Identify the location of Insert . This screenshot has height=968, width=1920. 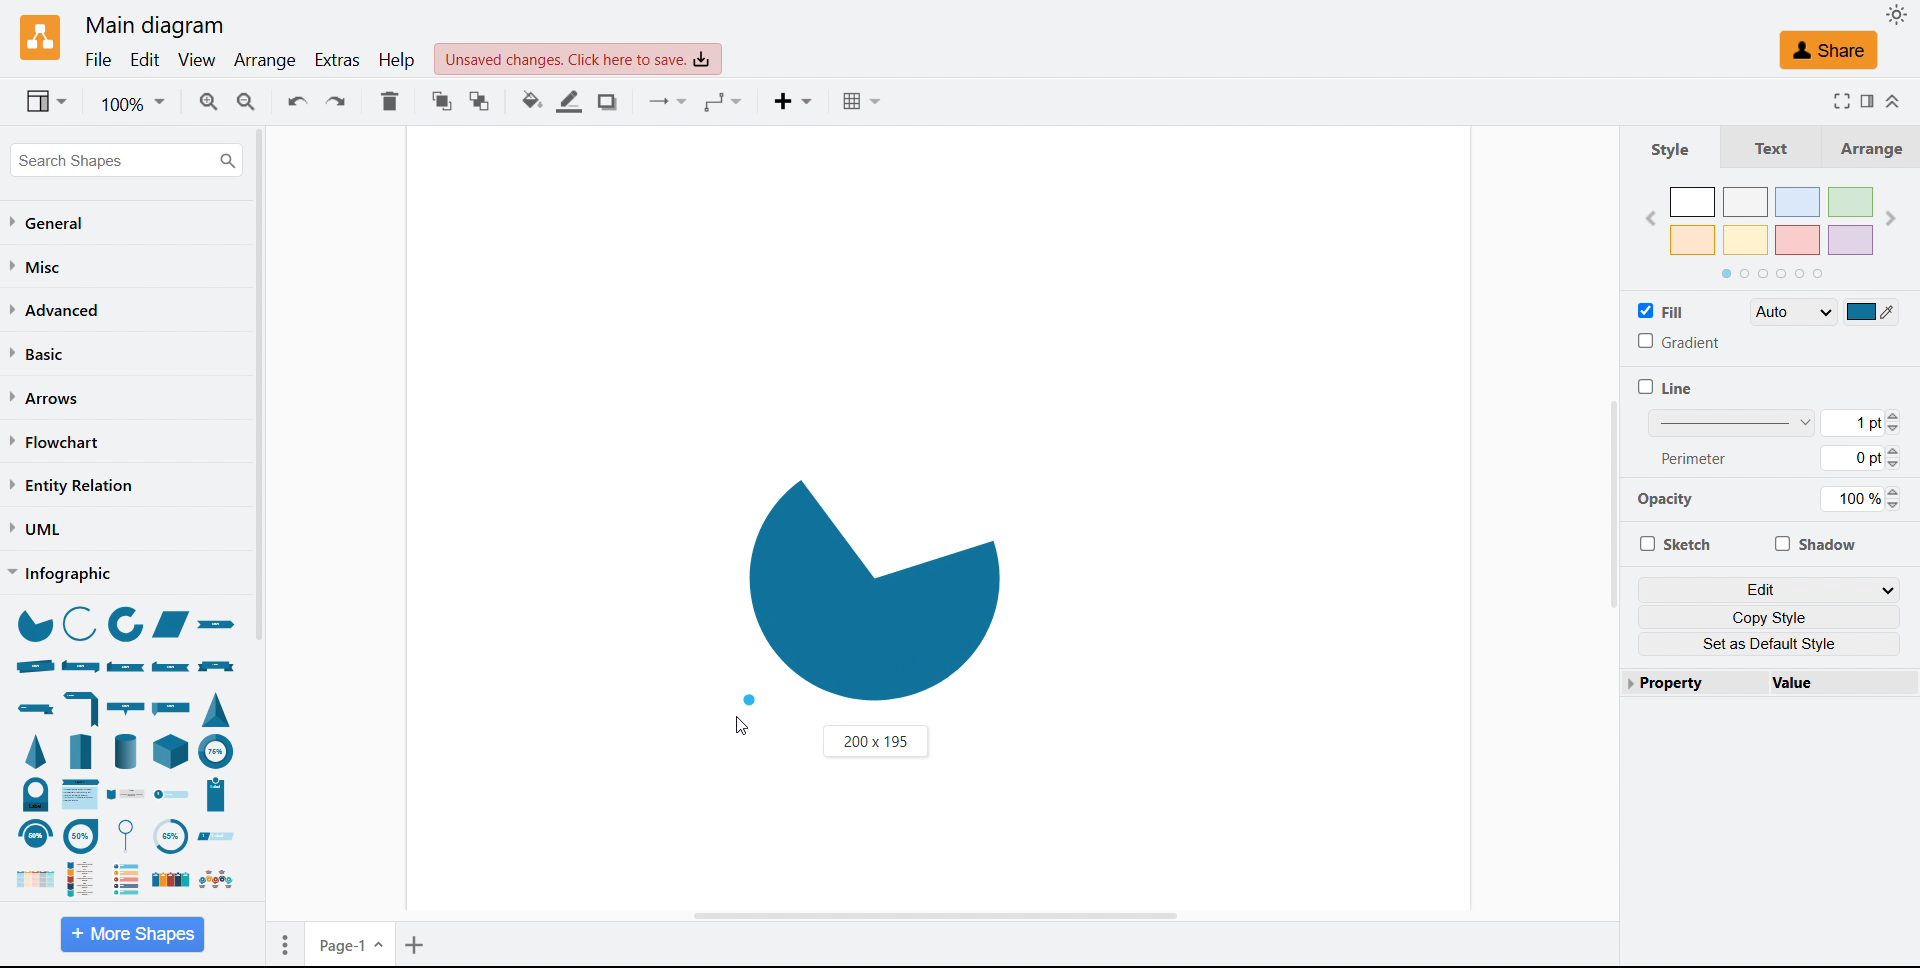
(797, 103).